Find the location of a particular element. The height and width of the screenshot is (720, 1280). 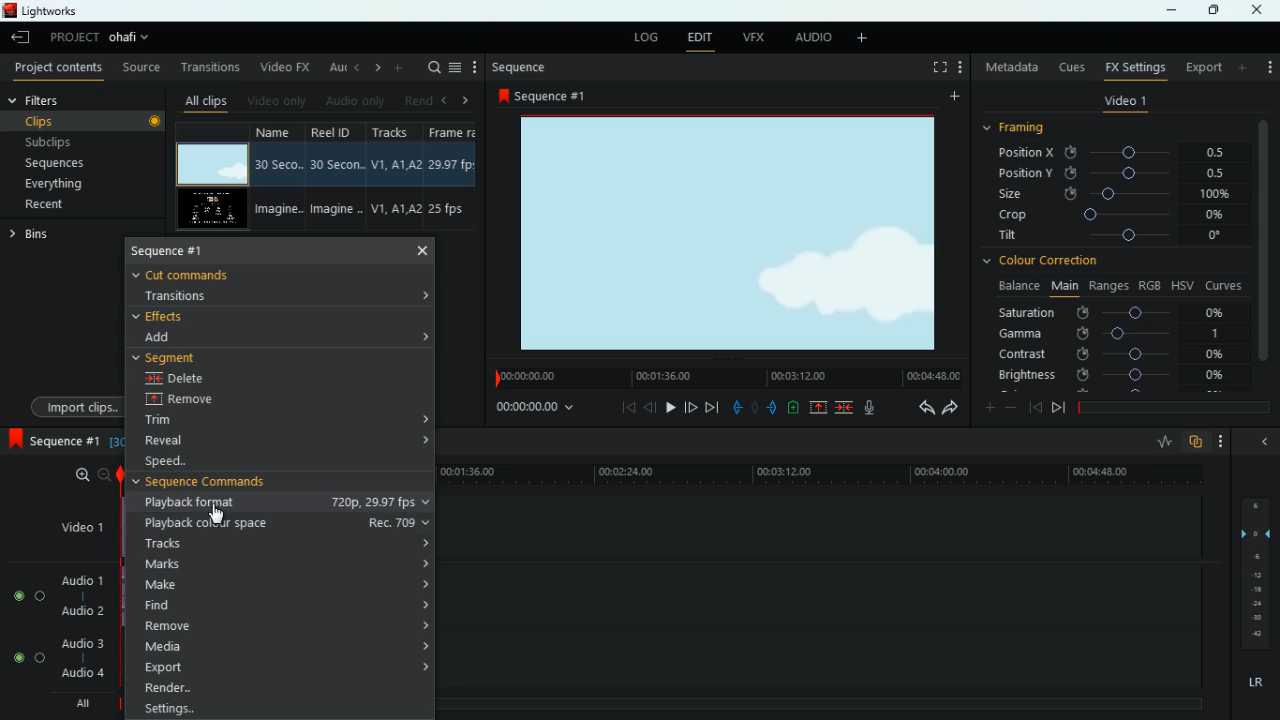

recent is located at coordinates (50, 207).